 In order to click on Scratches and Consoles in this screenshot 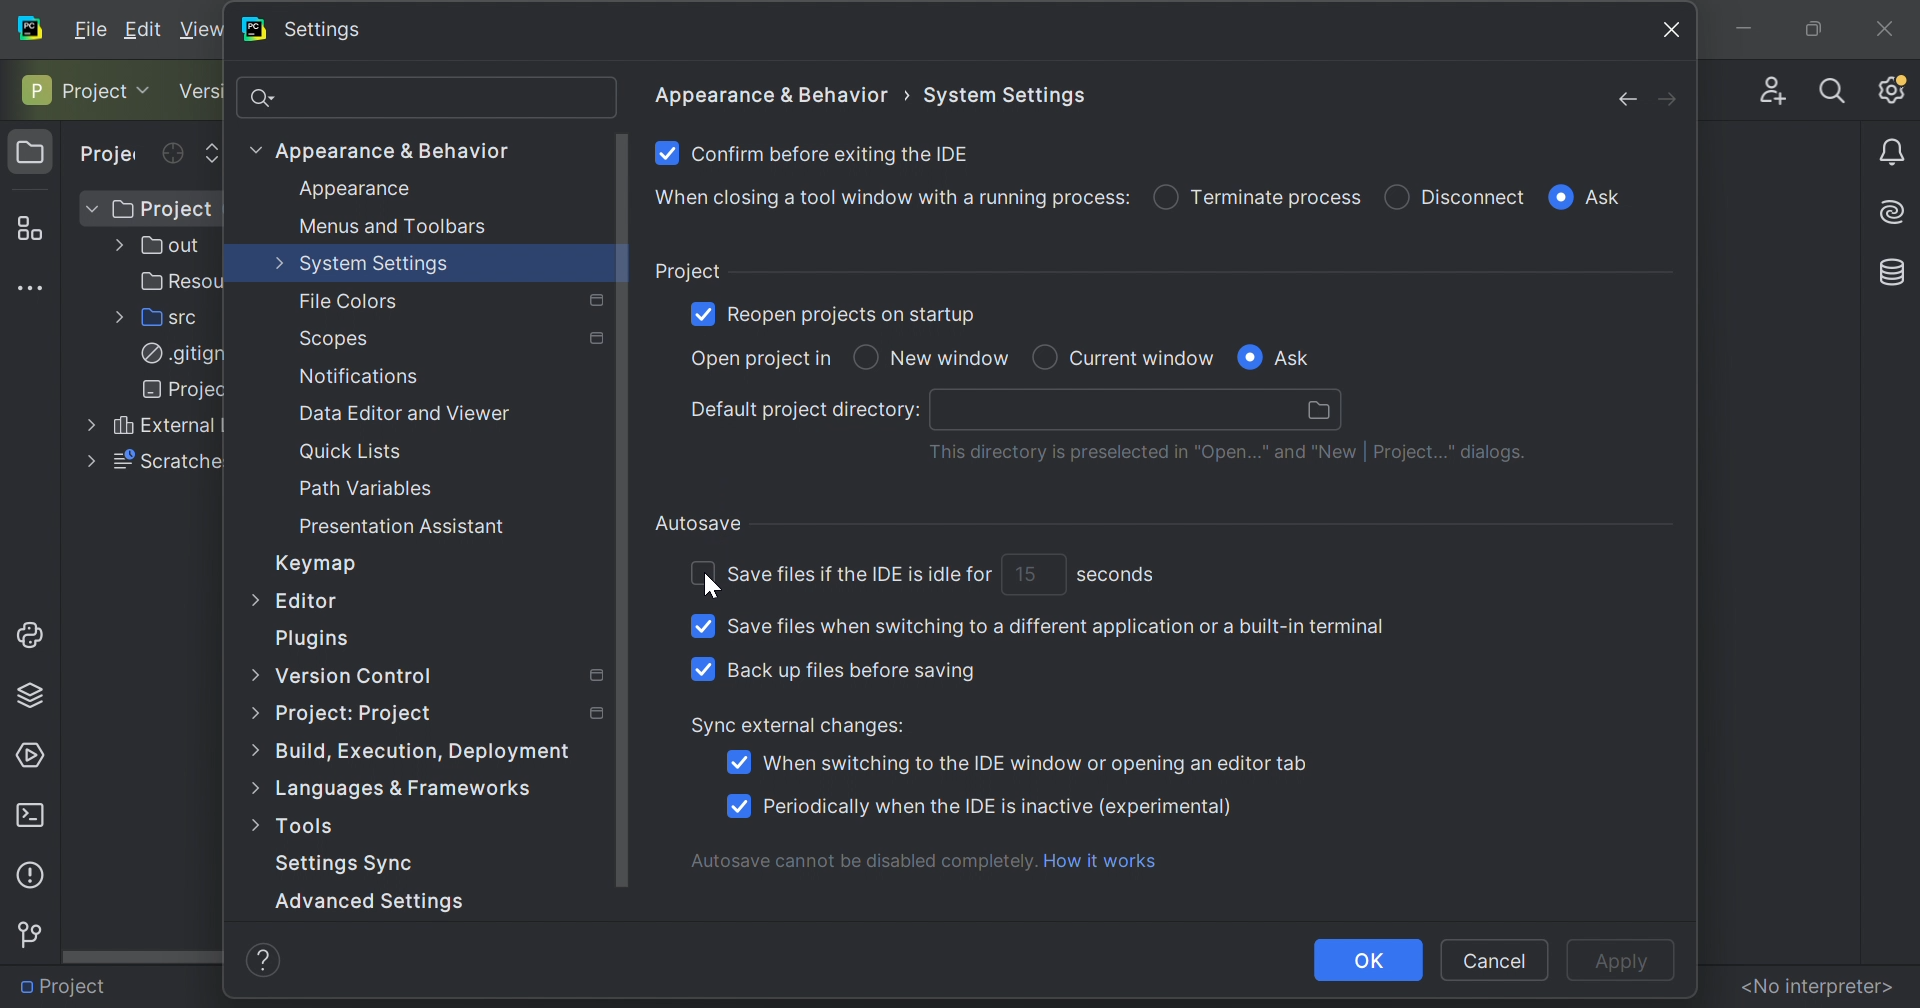, I will do `click(163, 461)`.